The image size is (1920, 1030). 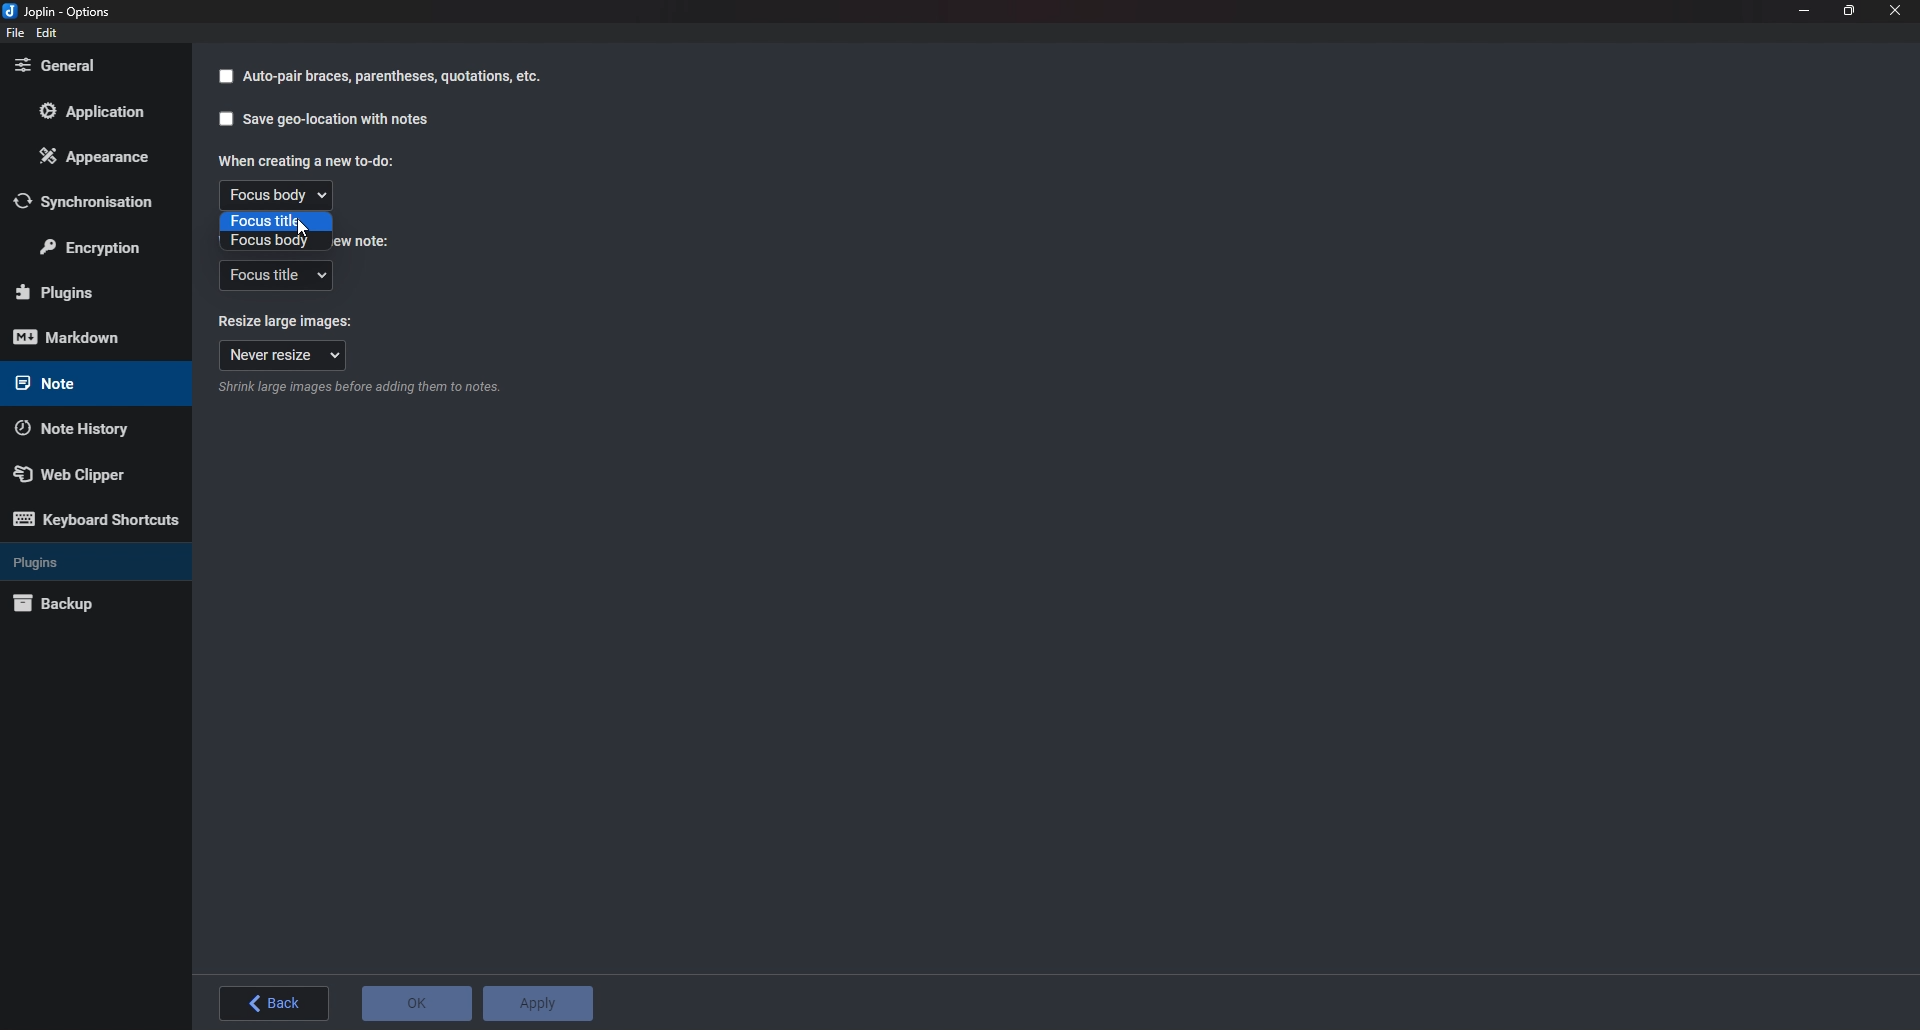 I want to click on Appearance, so click(x=98, y=156).